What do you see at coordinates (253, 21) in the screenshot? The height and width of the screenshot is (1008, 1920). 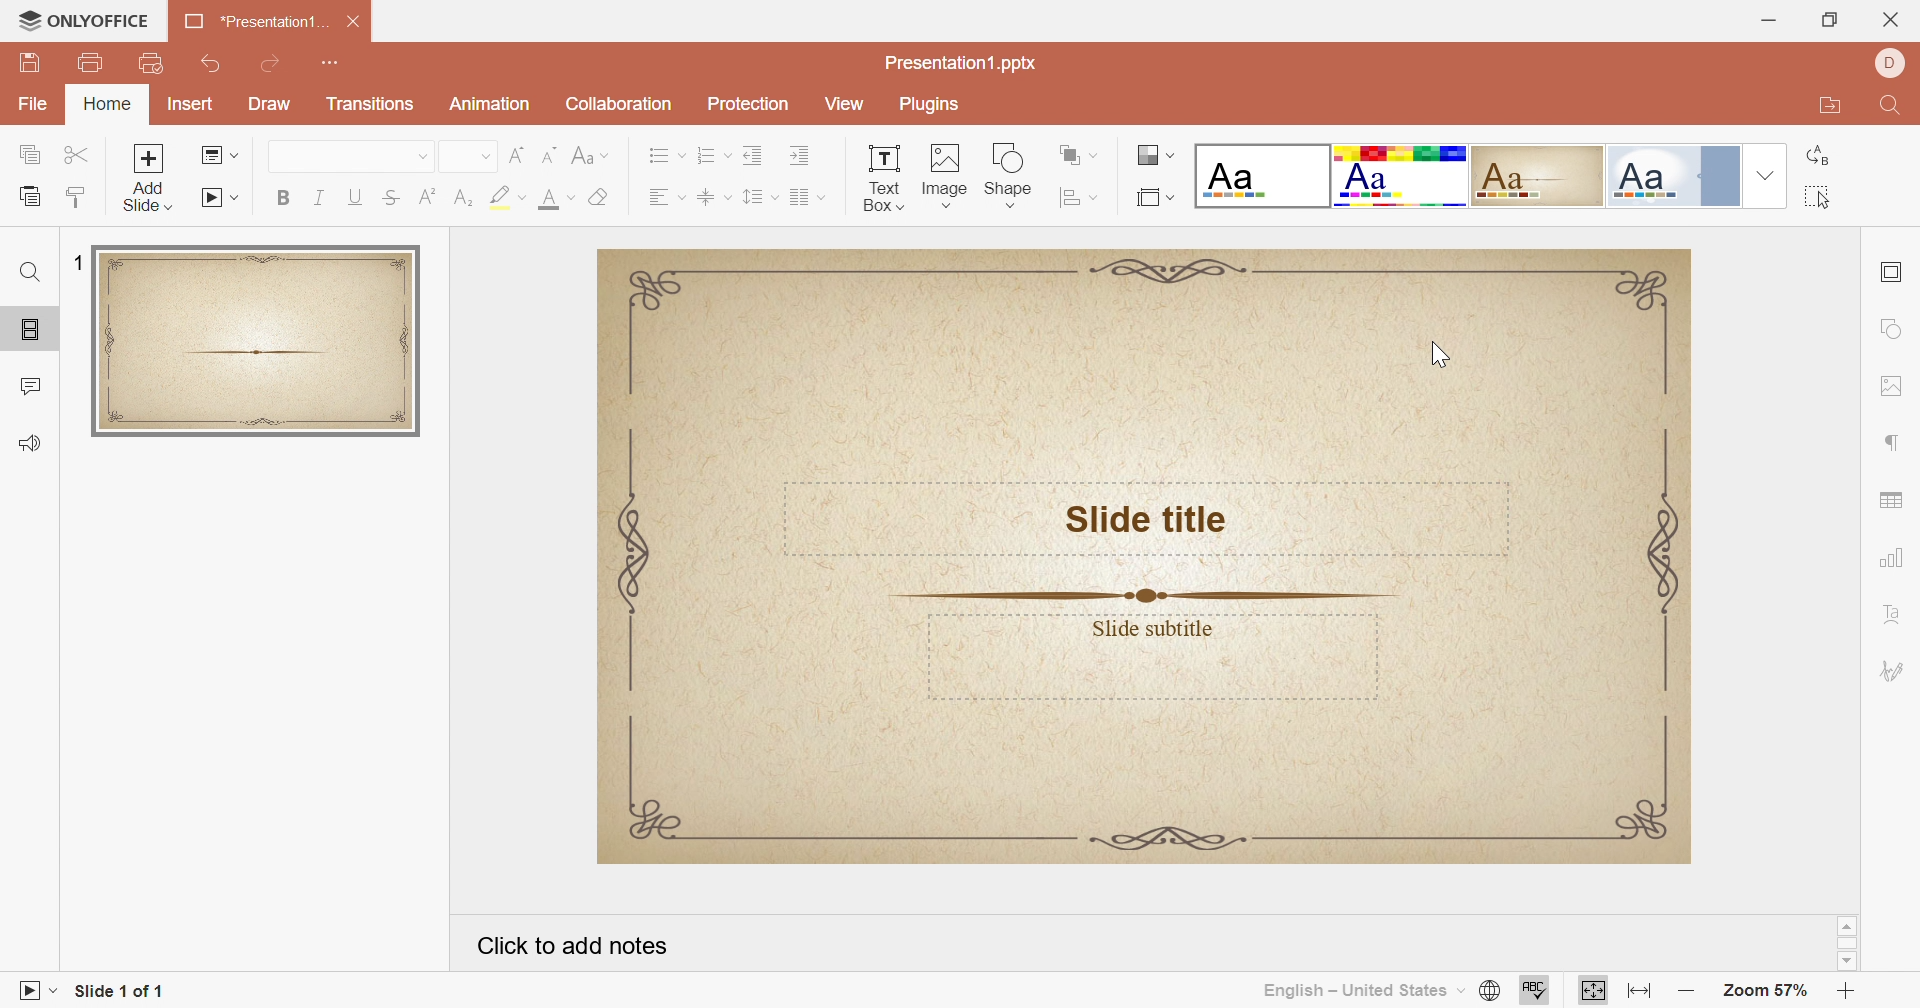 I see `Presentation1...` at bounding box center [253, 21].